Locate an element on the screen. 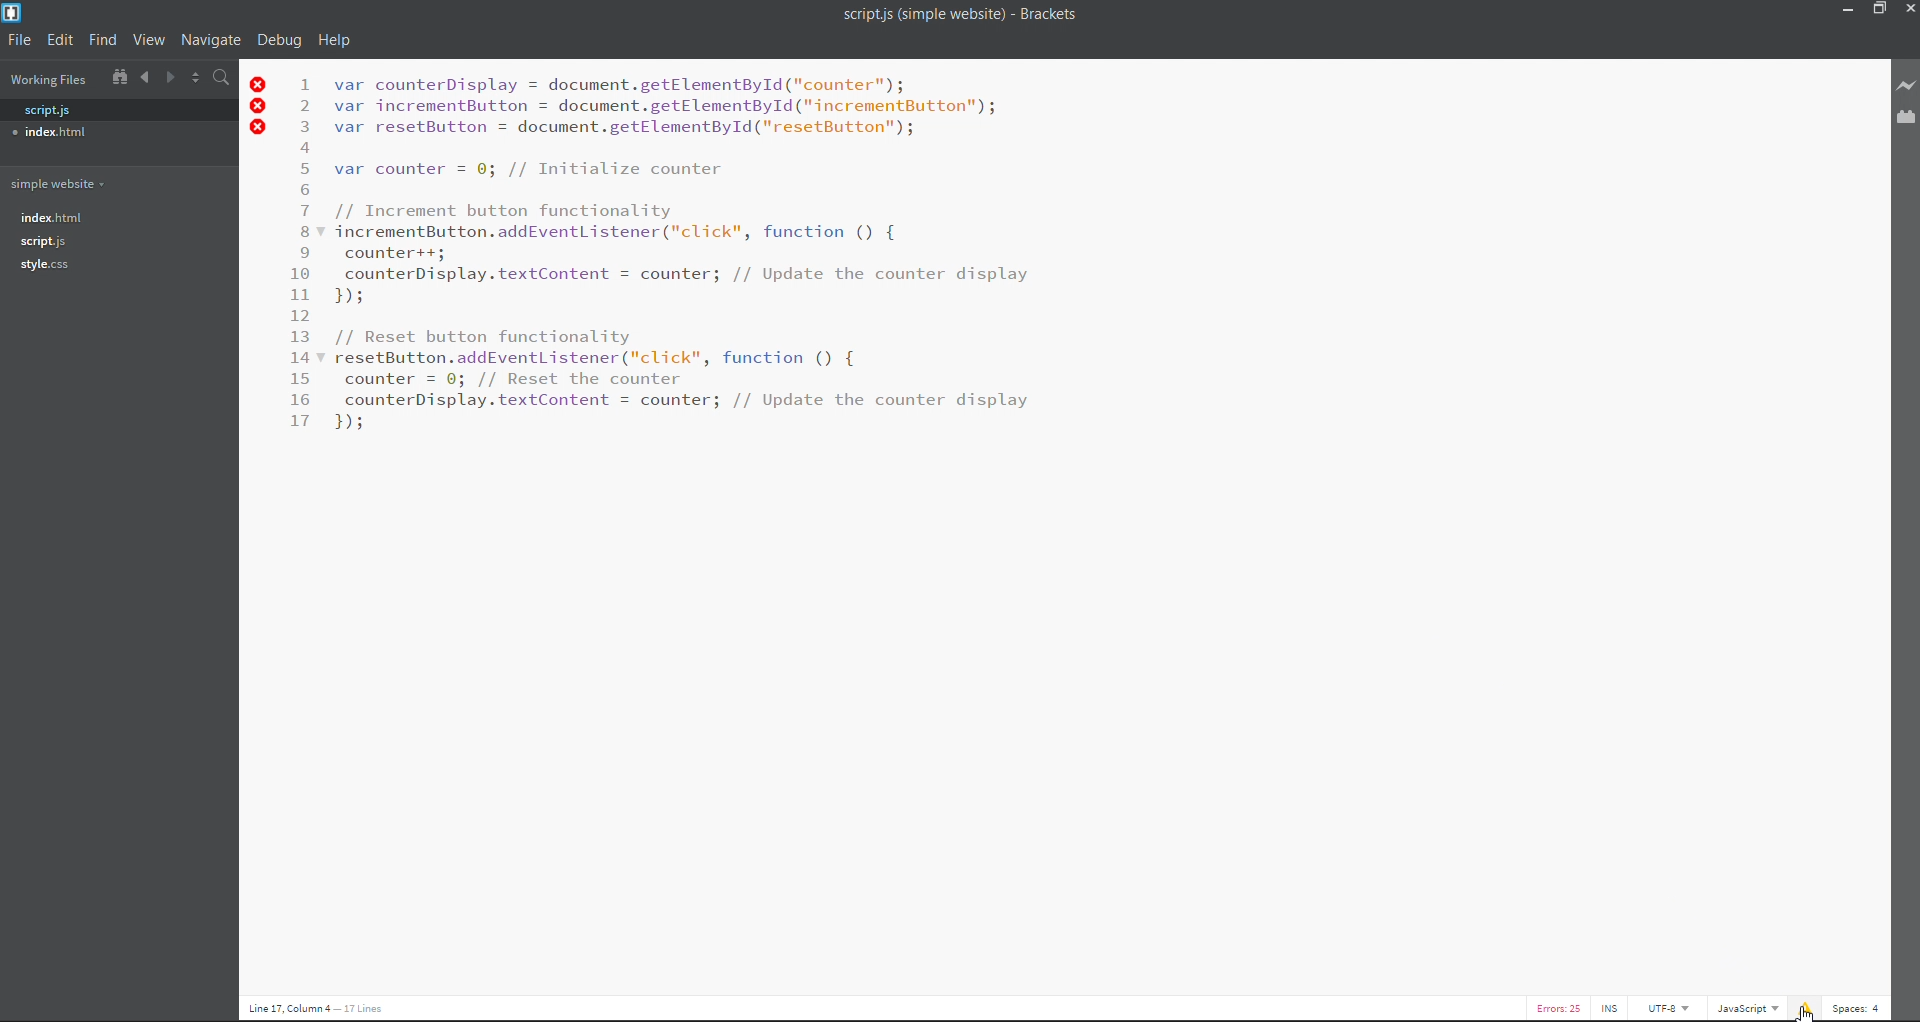  line number is located at coordinates (303, 256).